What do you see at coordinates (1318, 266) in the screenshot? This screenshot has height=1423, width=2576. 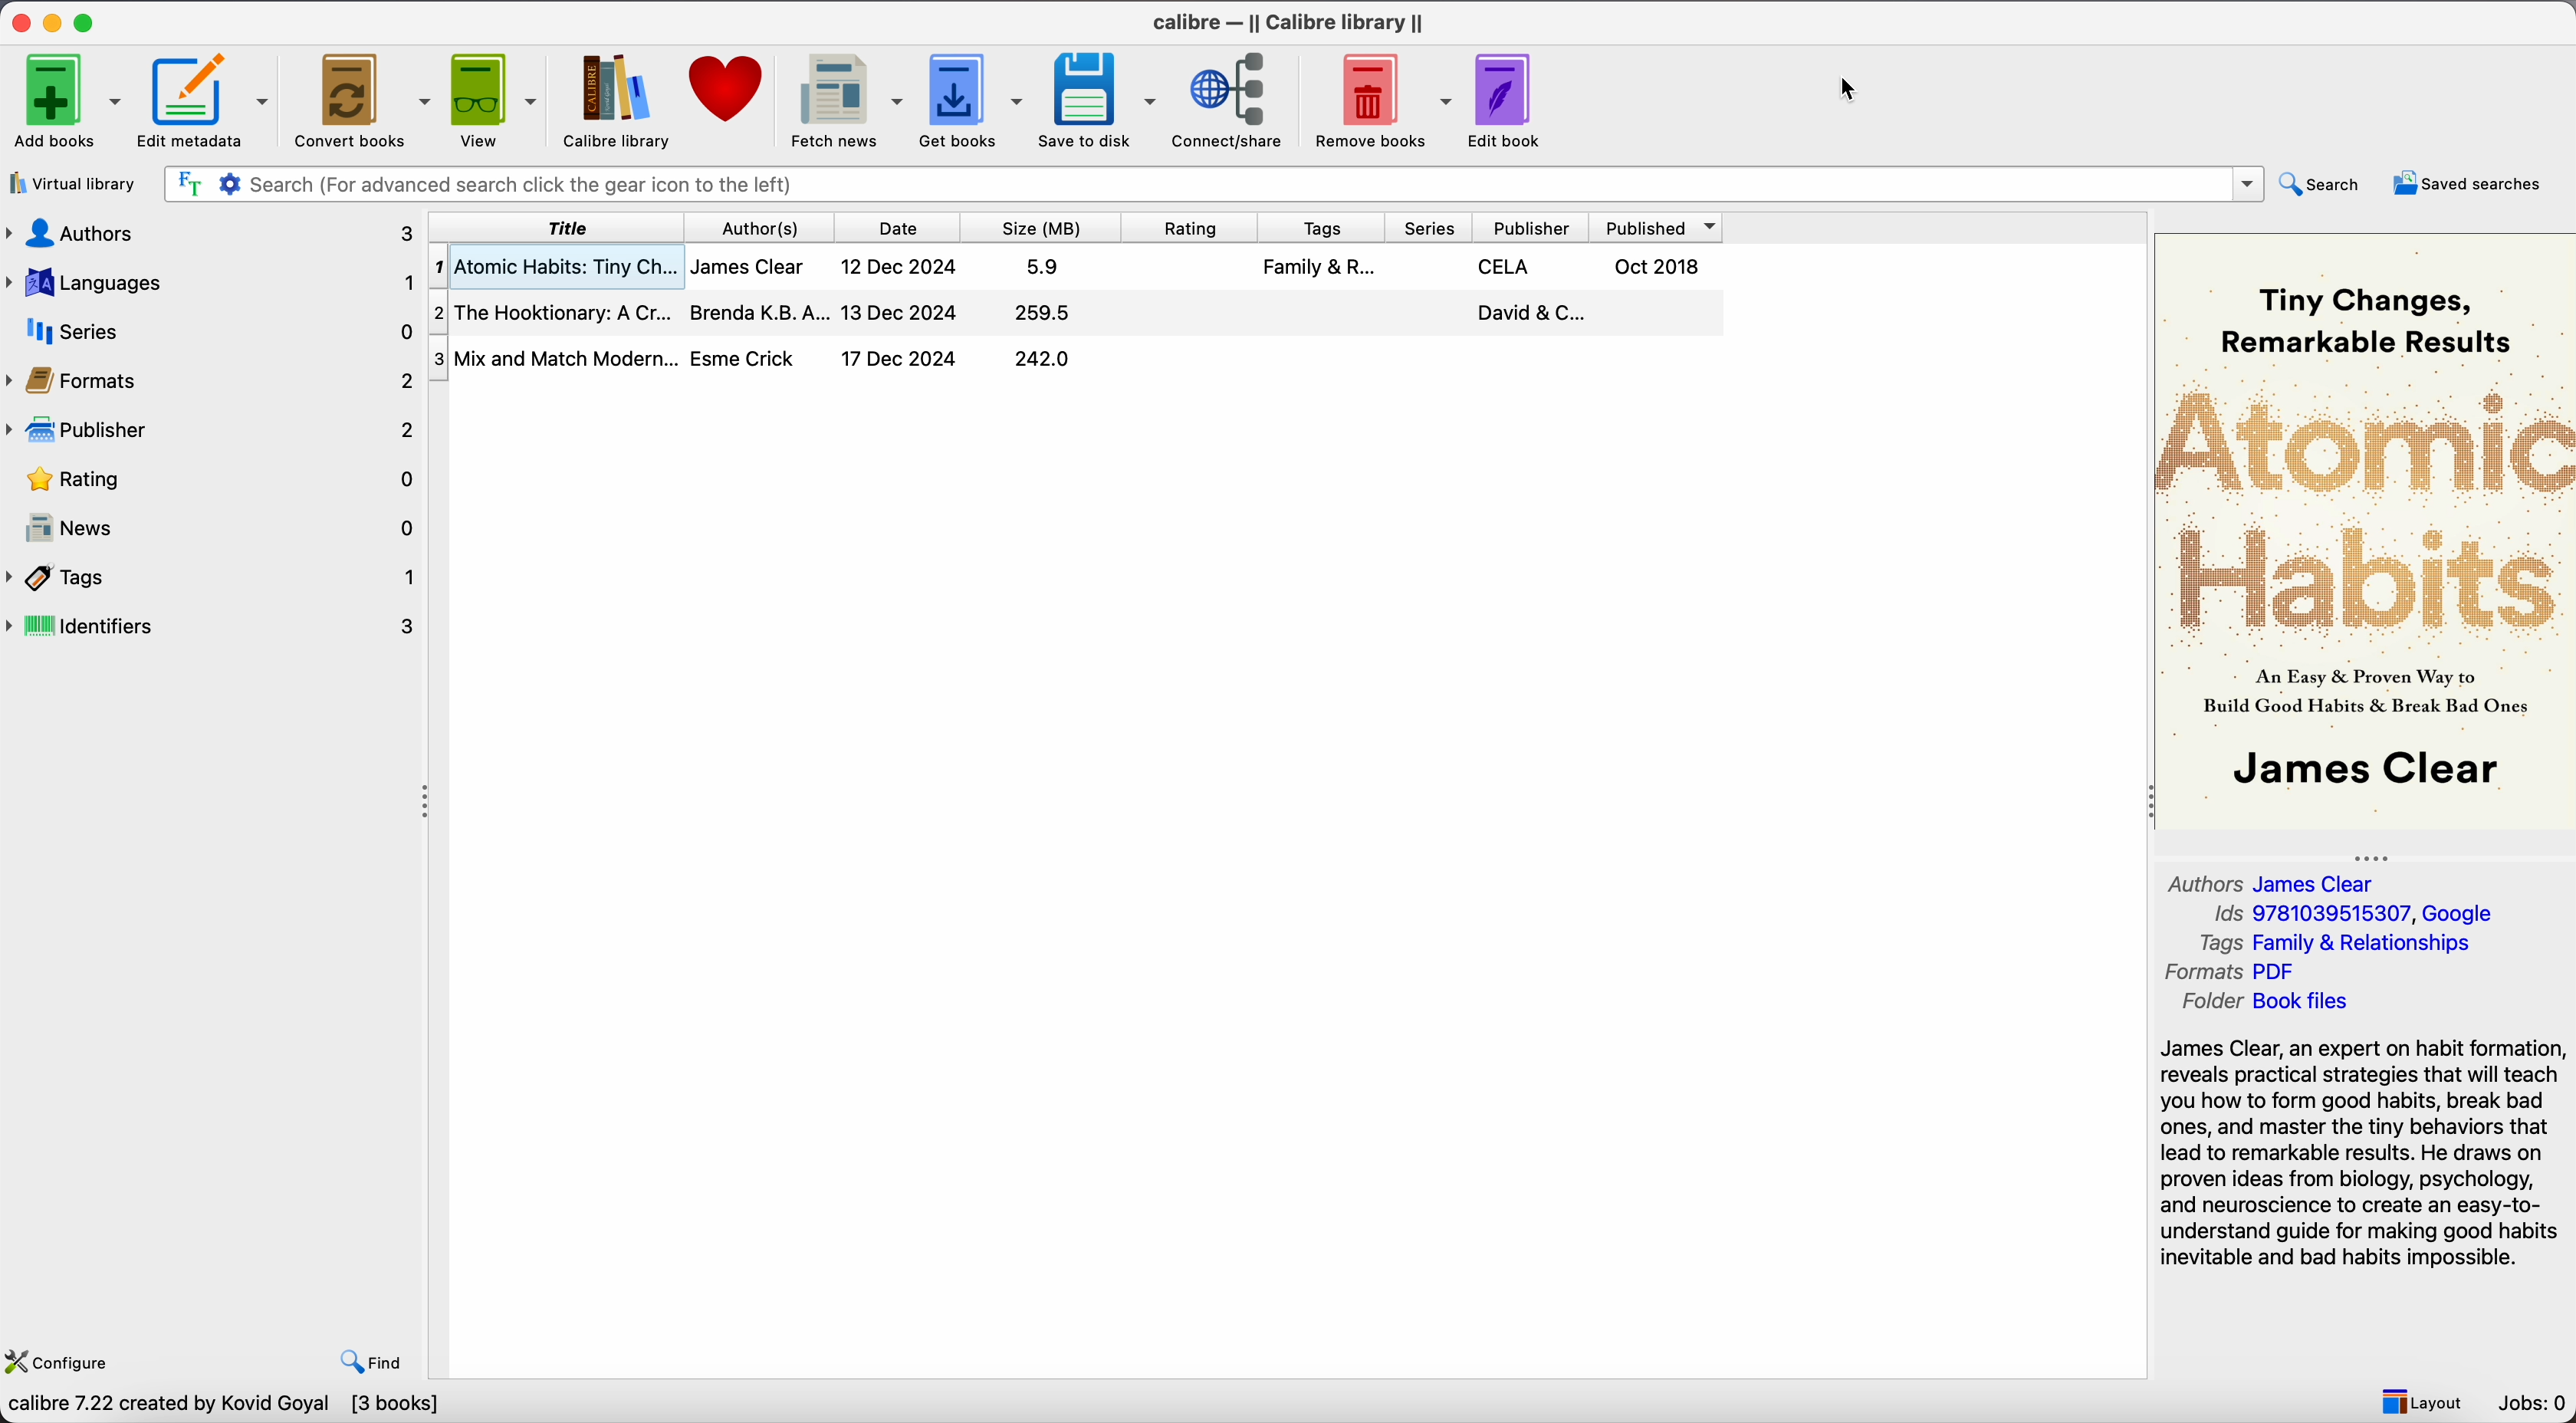 I see `Family & R...` at bounding box center [1318, 266].